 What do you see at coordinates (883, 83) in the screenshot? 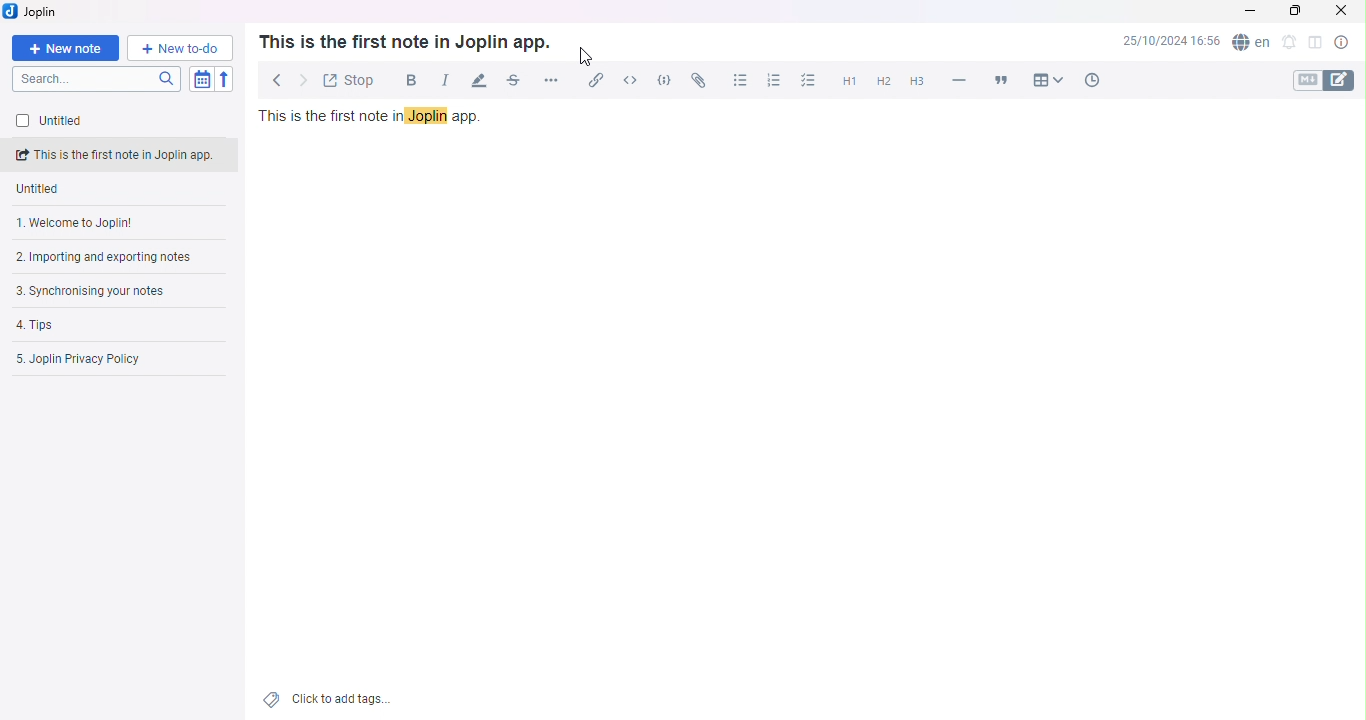
I see `Heading 2` at bounding box center [883, 83].